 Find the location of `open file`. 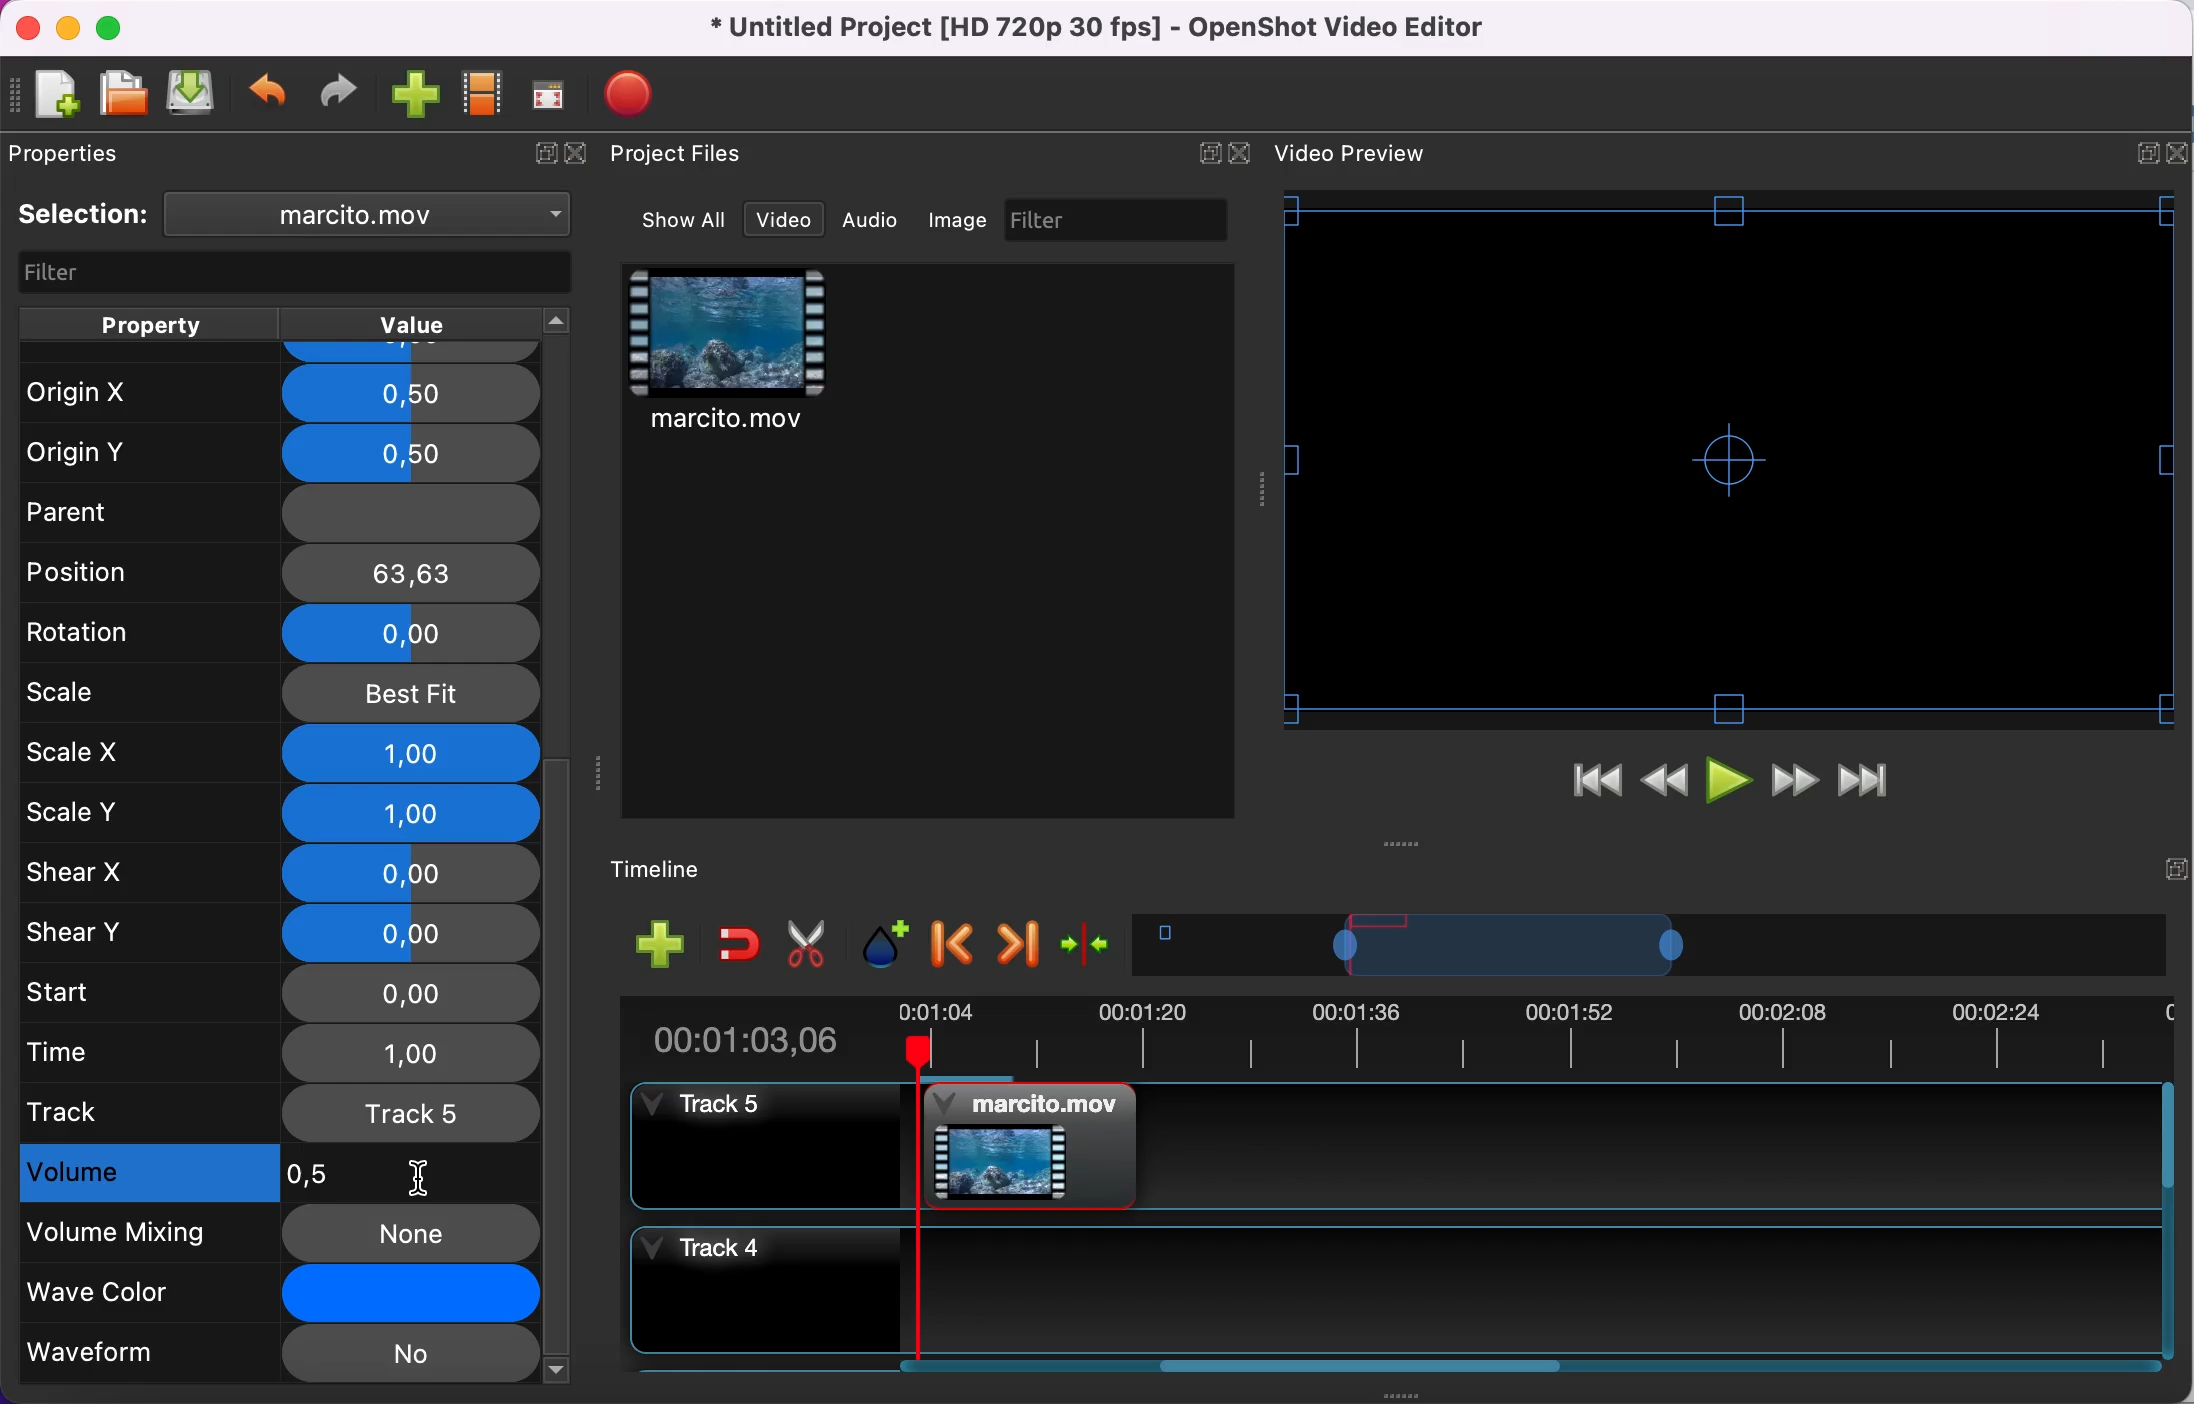

open file is located at coordinates (122, 95).